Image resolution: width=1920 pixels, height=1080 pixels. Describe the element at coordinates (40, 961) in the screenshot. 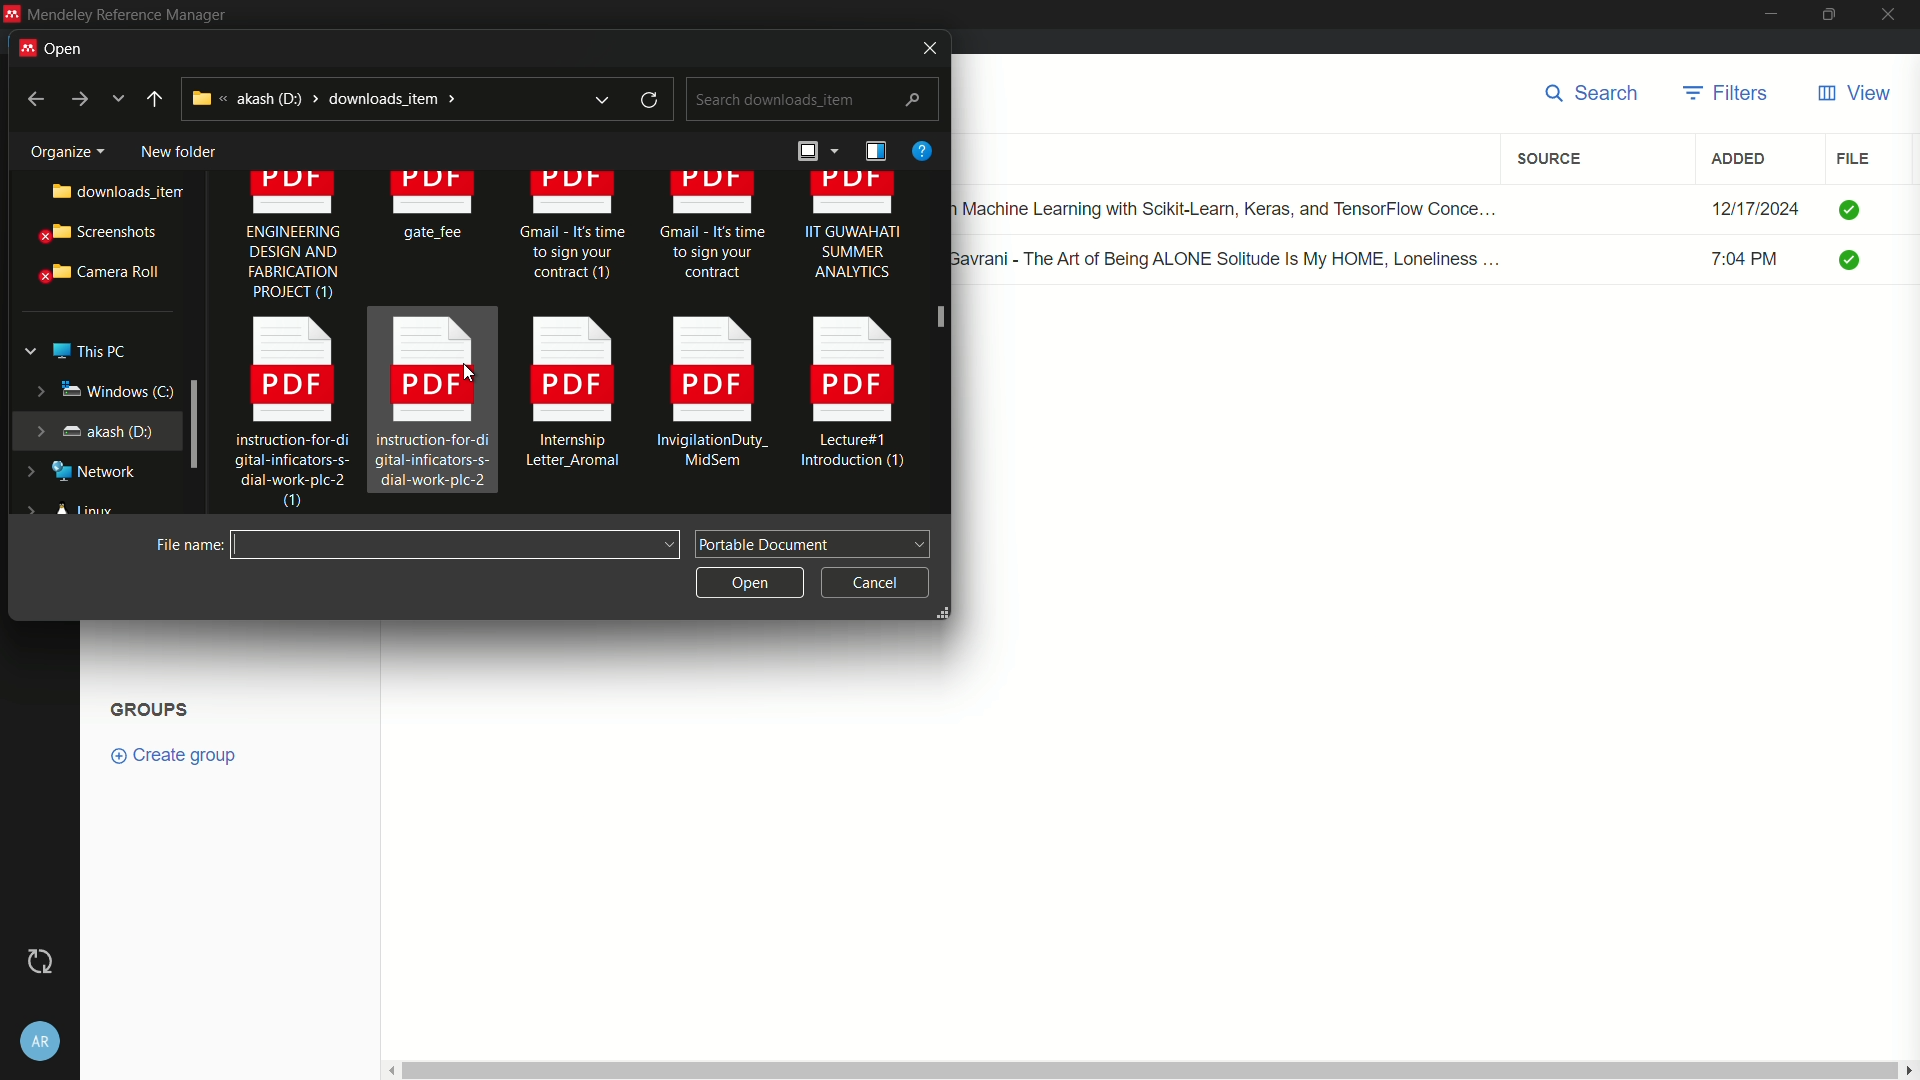

I see `Sync` at that location.